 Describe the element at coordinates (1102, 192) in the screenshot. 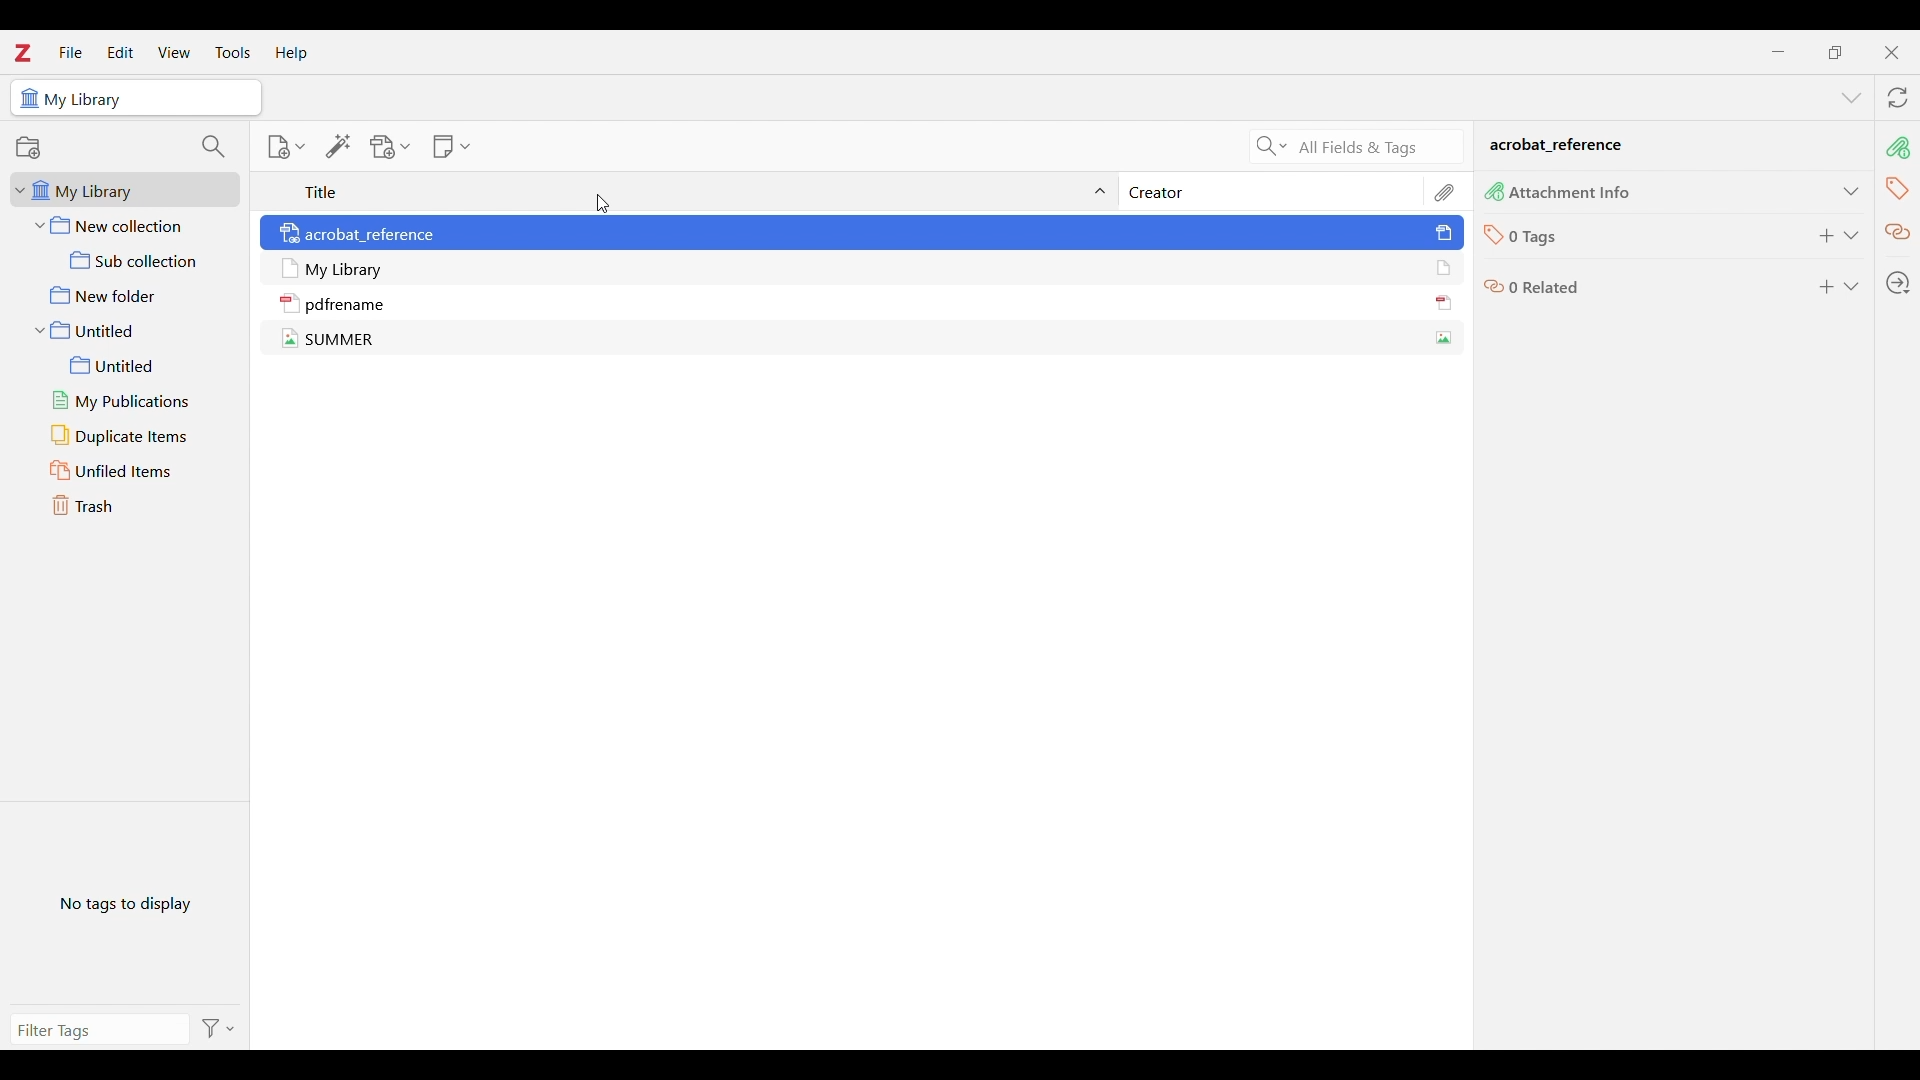

I see `expand/collapse ` at that location.